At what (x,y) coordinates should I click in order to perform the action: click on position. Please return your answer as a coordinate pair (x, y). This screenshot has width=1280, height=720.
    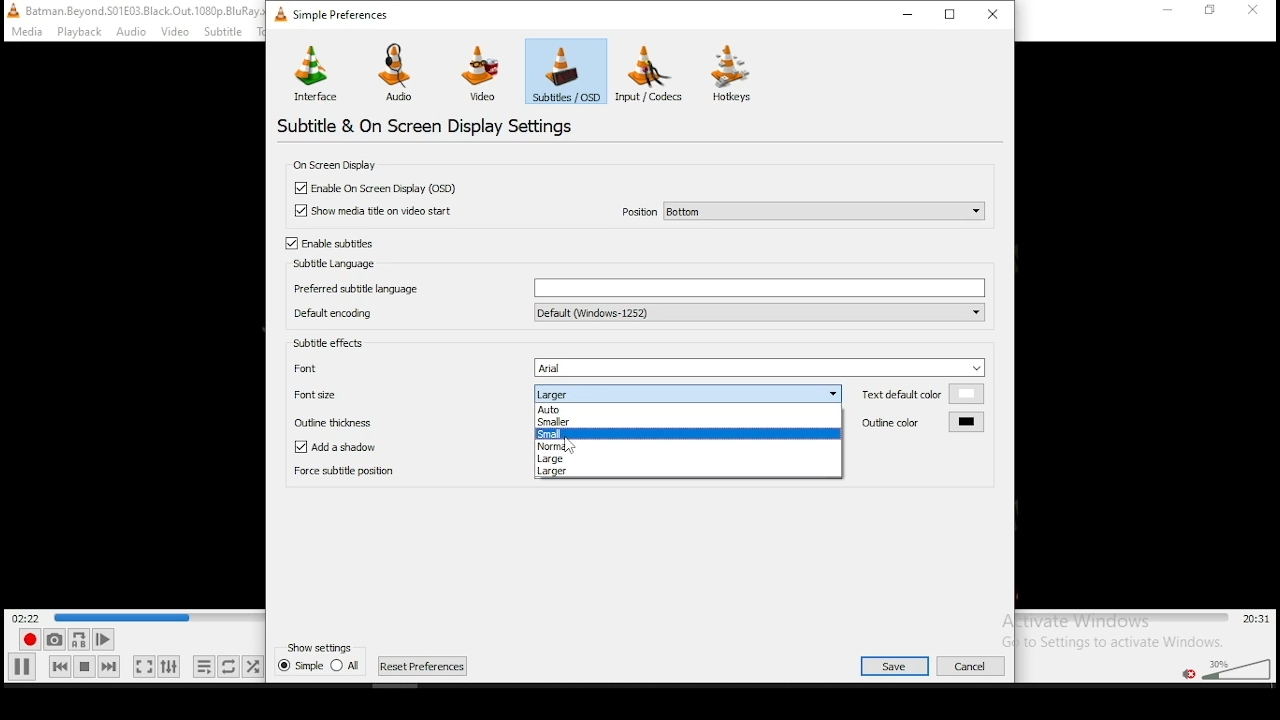
    Looking at the image, I should click on (802, 210).